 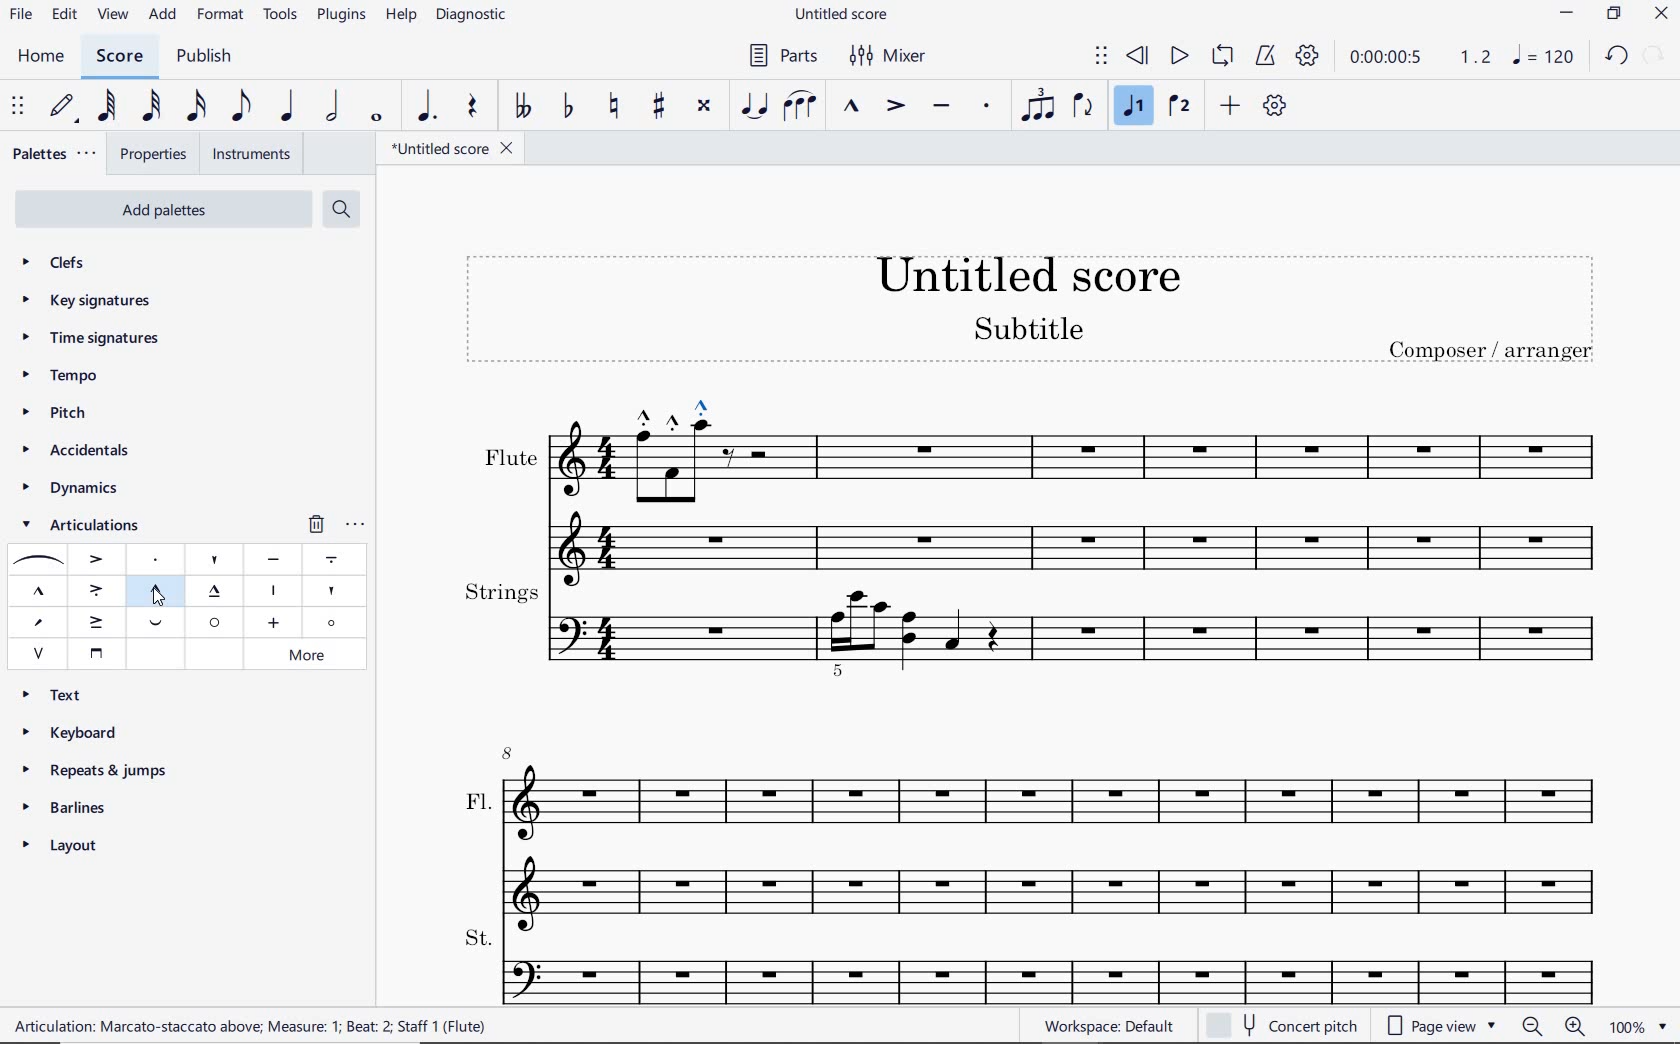 What do you see at coordinates (1440, 1026) in the screenshot?
I see `page view` at bounding box center [1440, 1026].